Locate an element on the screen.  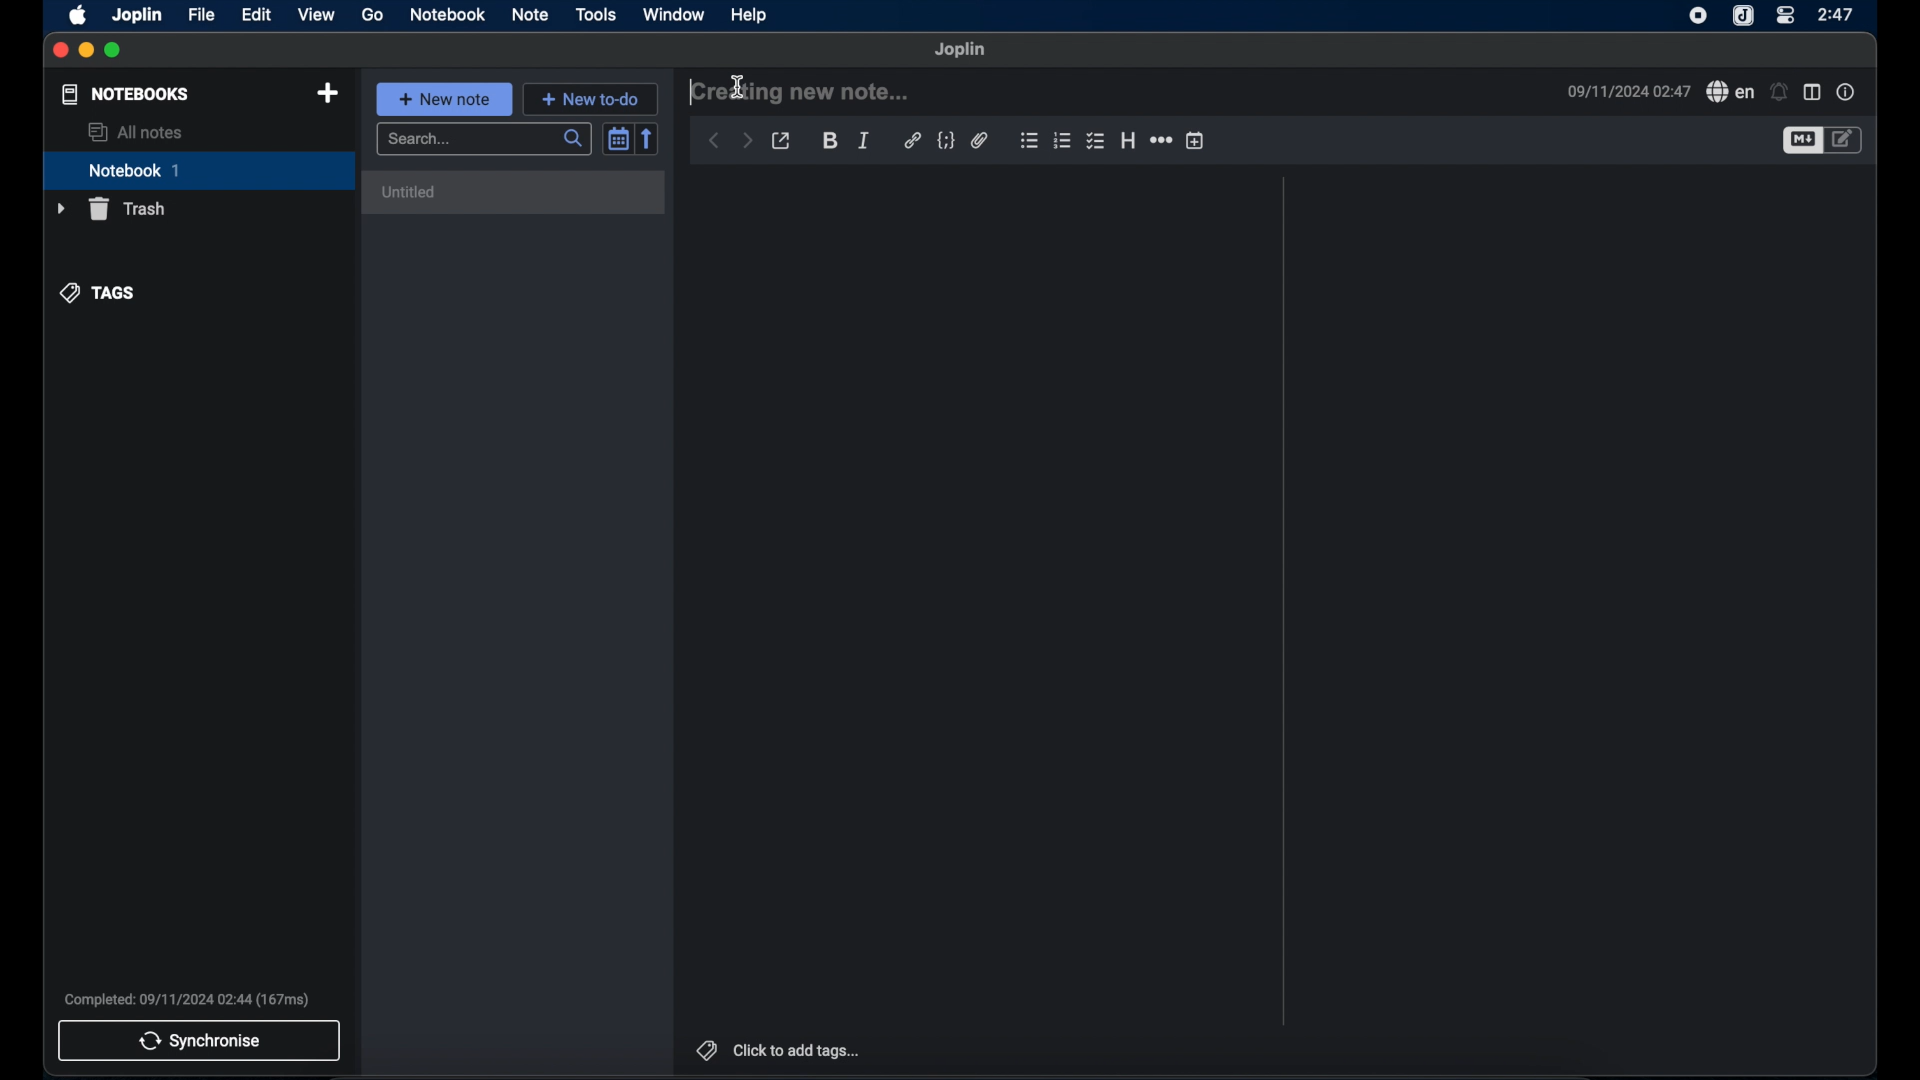
all notes is located at coordinates (135, 132).